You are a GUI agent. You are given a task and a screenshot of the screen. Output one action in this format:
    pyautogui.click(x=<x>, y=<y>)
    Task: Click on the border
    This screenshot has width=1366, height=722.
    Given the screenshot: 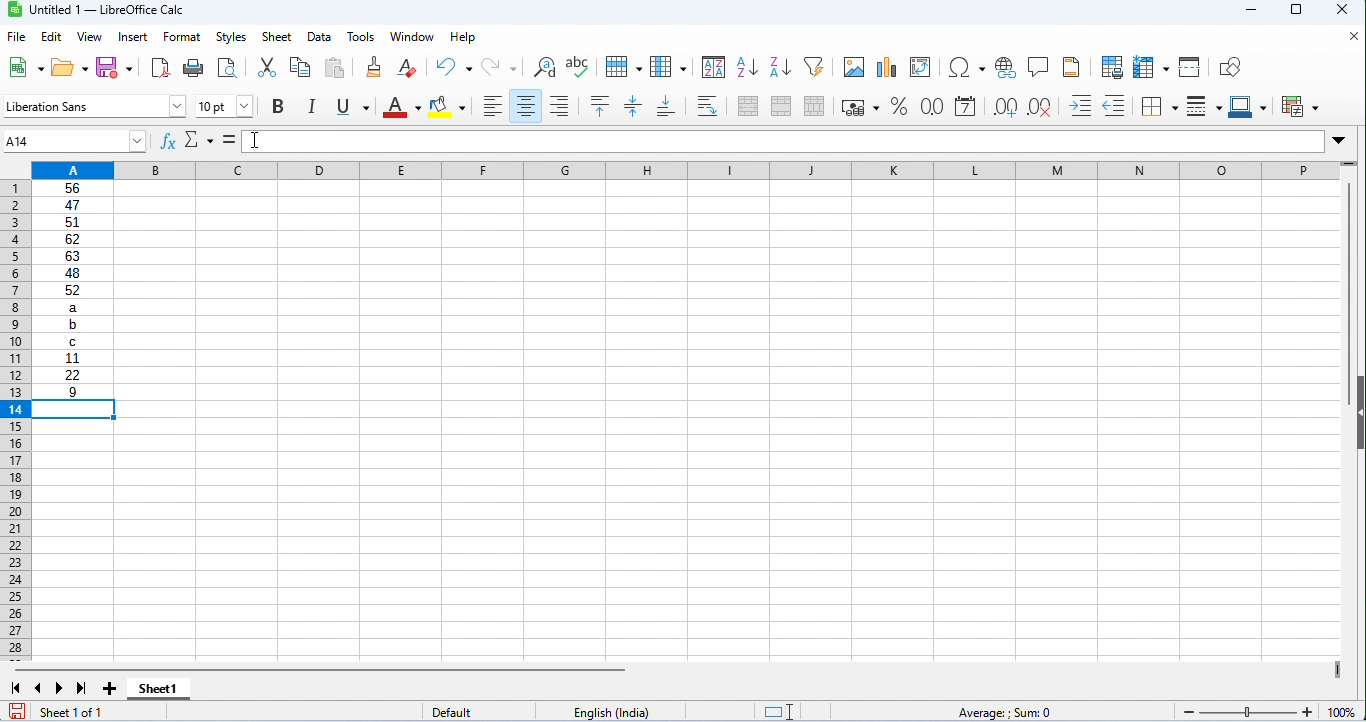 What is the action you would take?
    pyautogui.click(x=1159, y=107)
    